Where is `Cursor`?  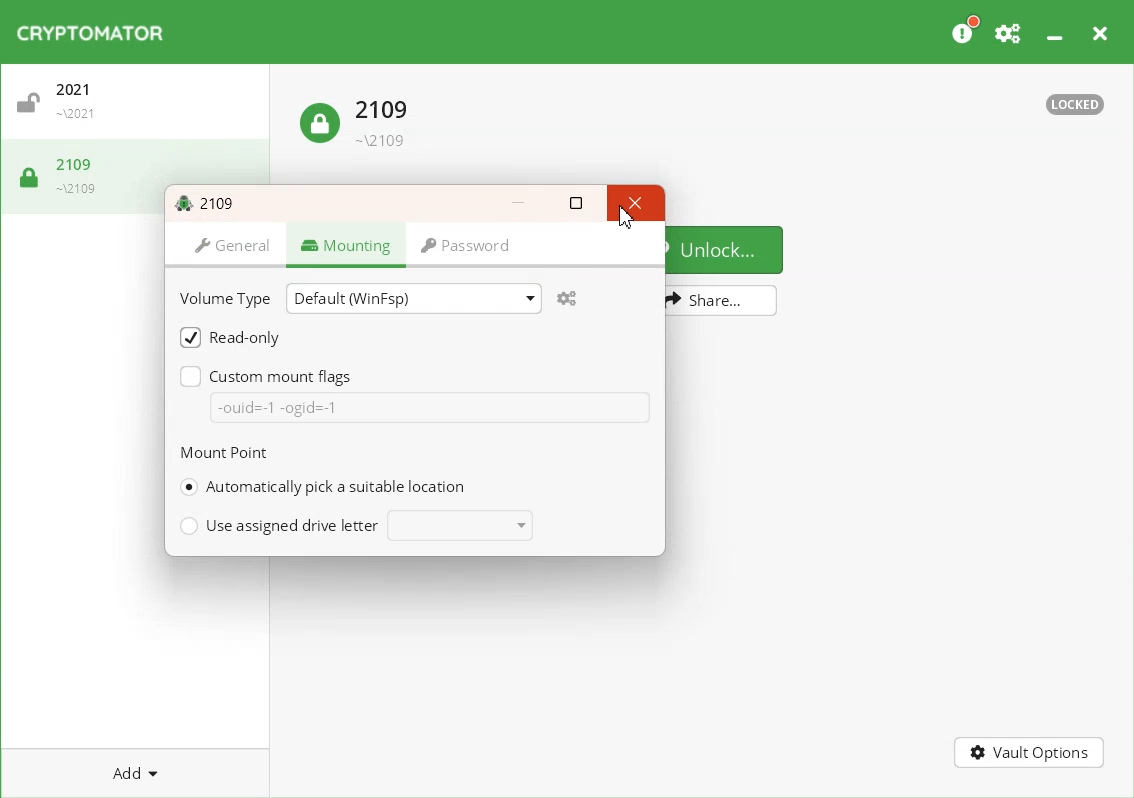 Cursor is located at coordinates (625, 220).